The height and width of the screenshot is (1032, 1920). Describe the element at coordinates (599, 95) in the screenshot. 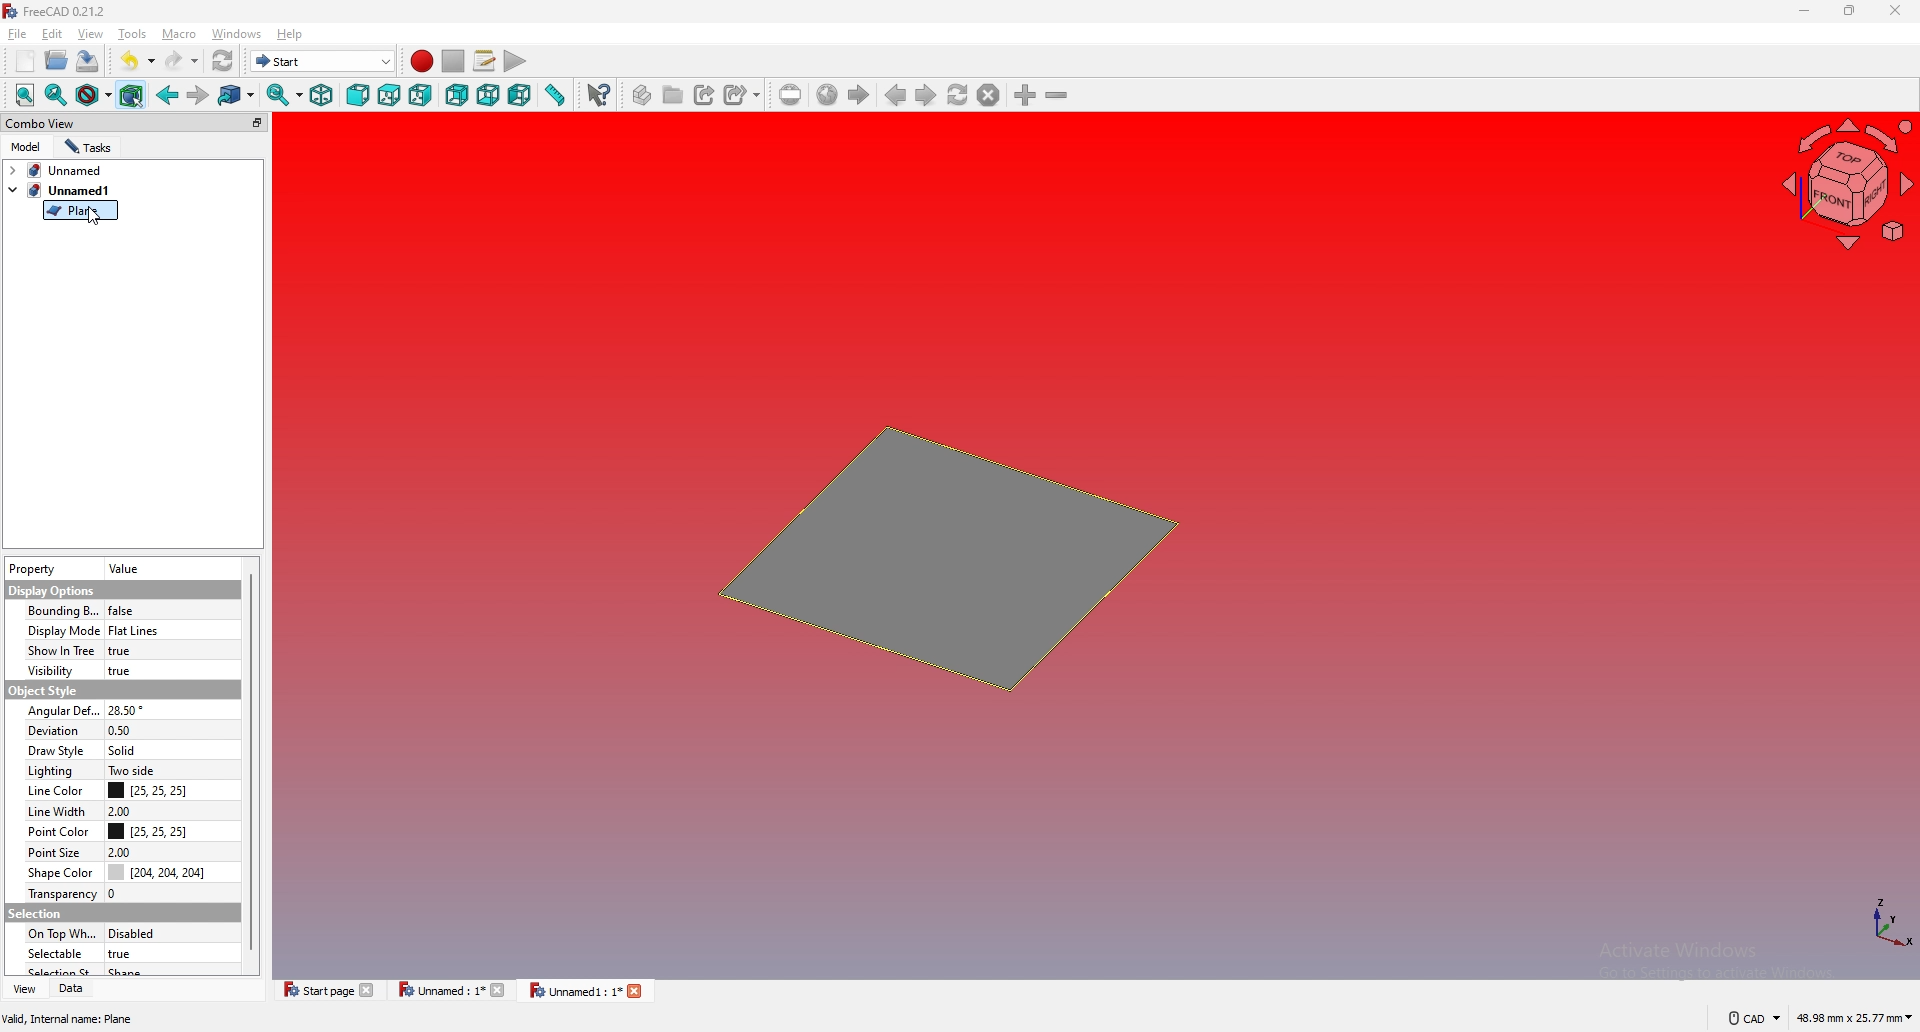

I see `whats this` at that location.